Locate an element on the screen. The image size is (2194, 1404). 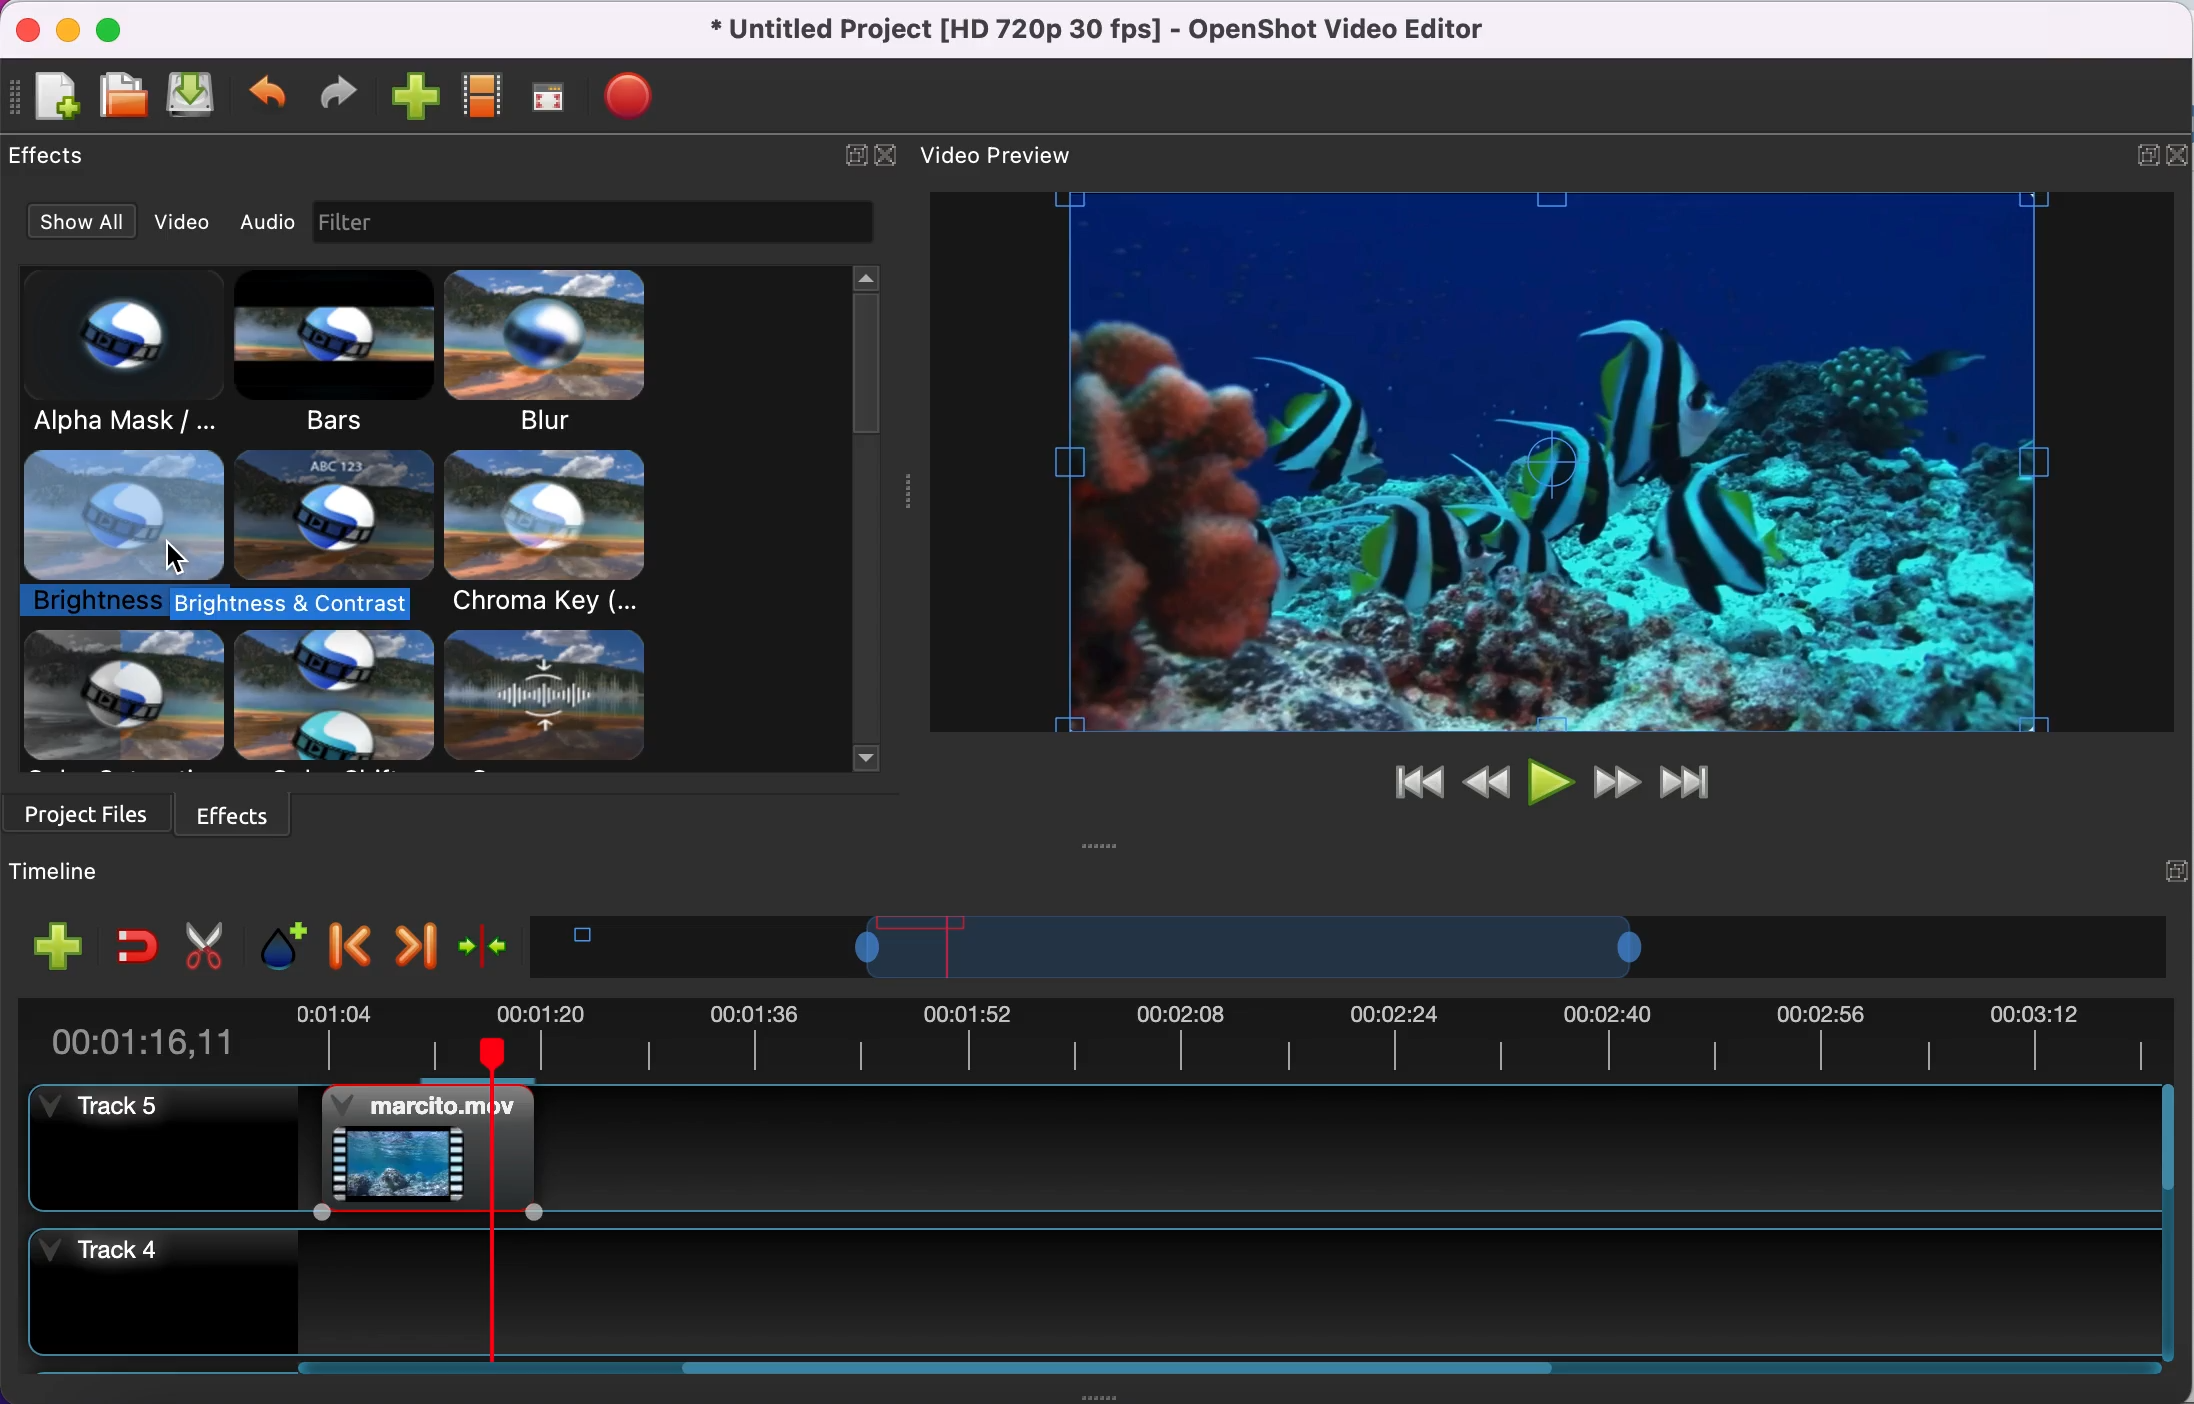
redo is located at coordinates (333, 96).